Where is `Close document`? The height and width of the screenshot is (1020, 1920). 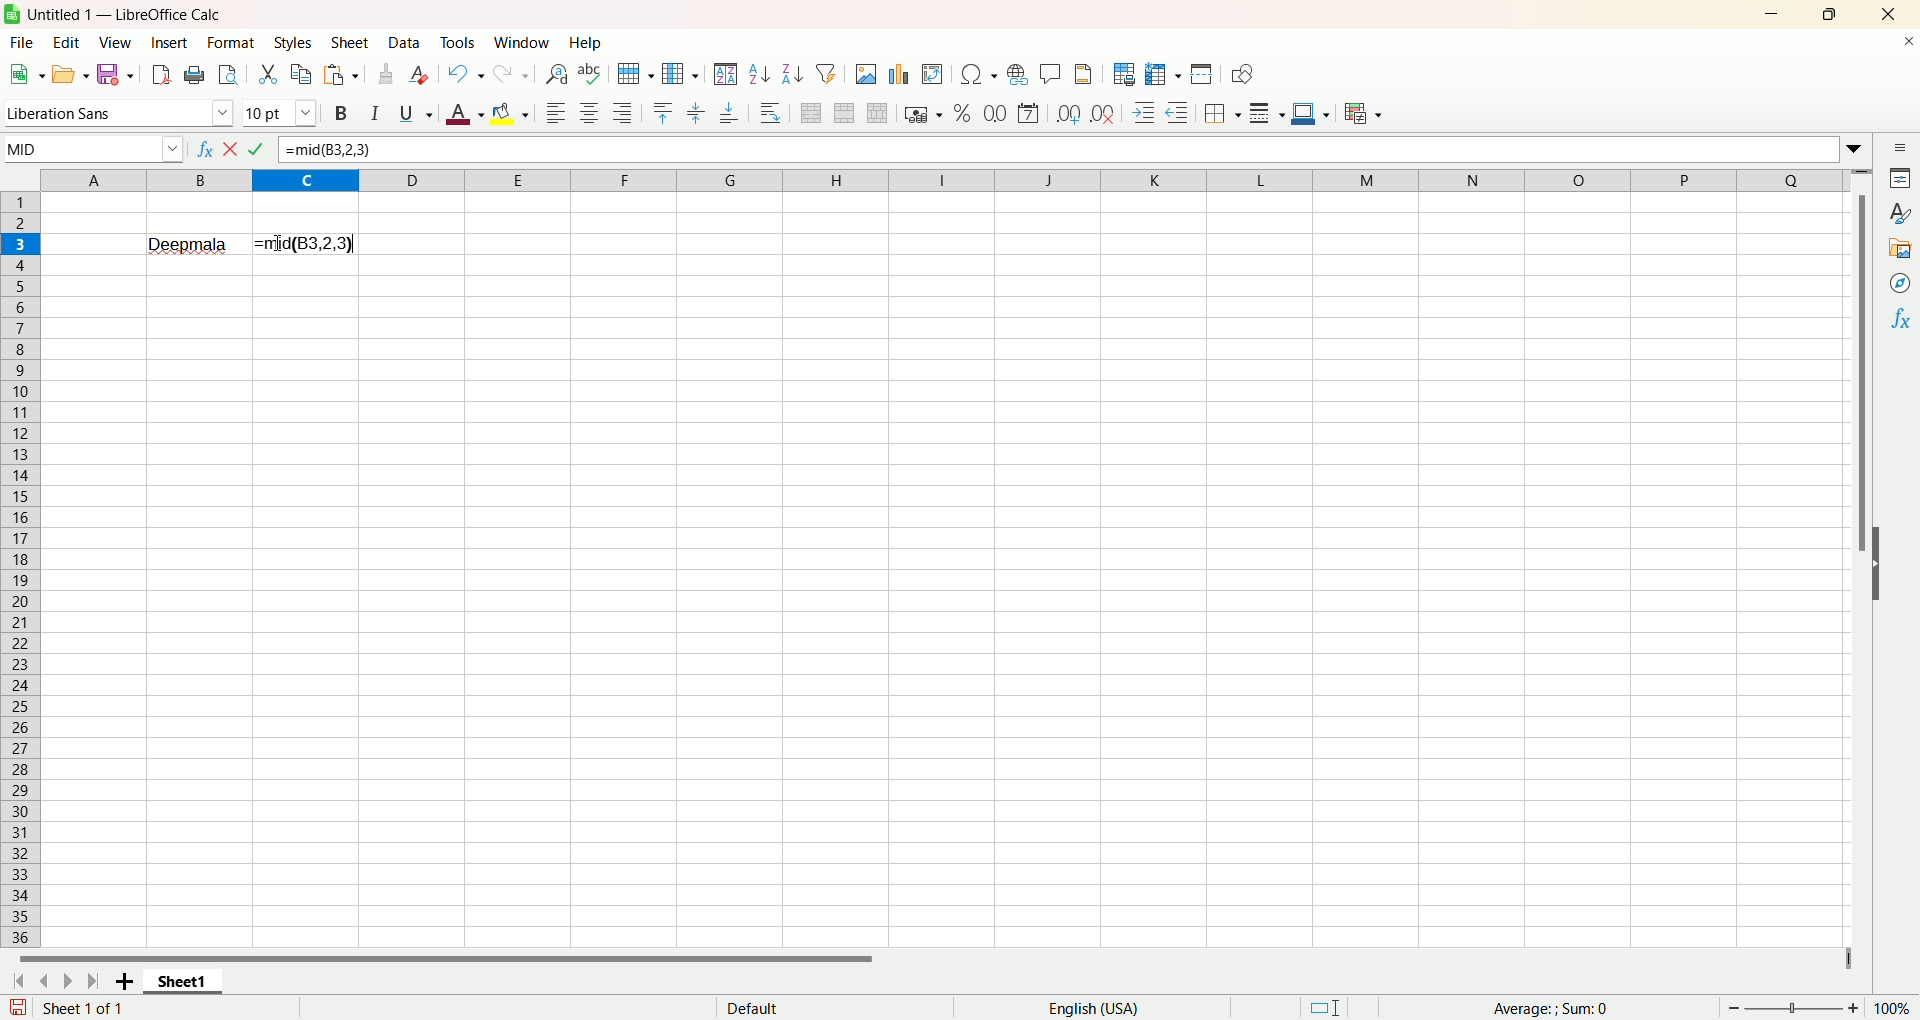
Close document is located at coordinates (1902, 42).